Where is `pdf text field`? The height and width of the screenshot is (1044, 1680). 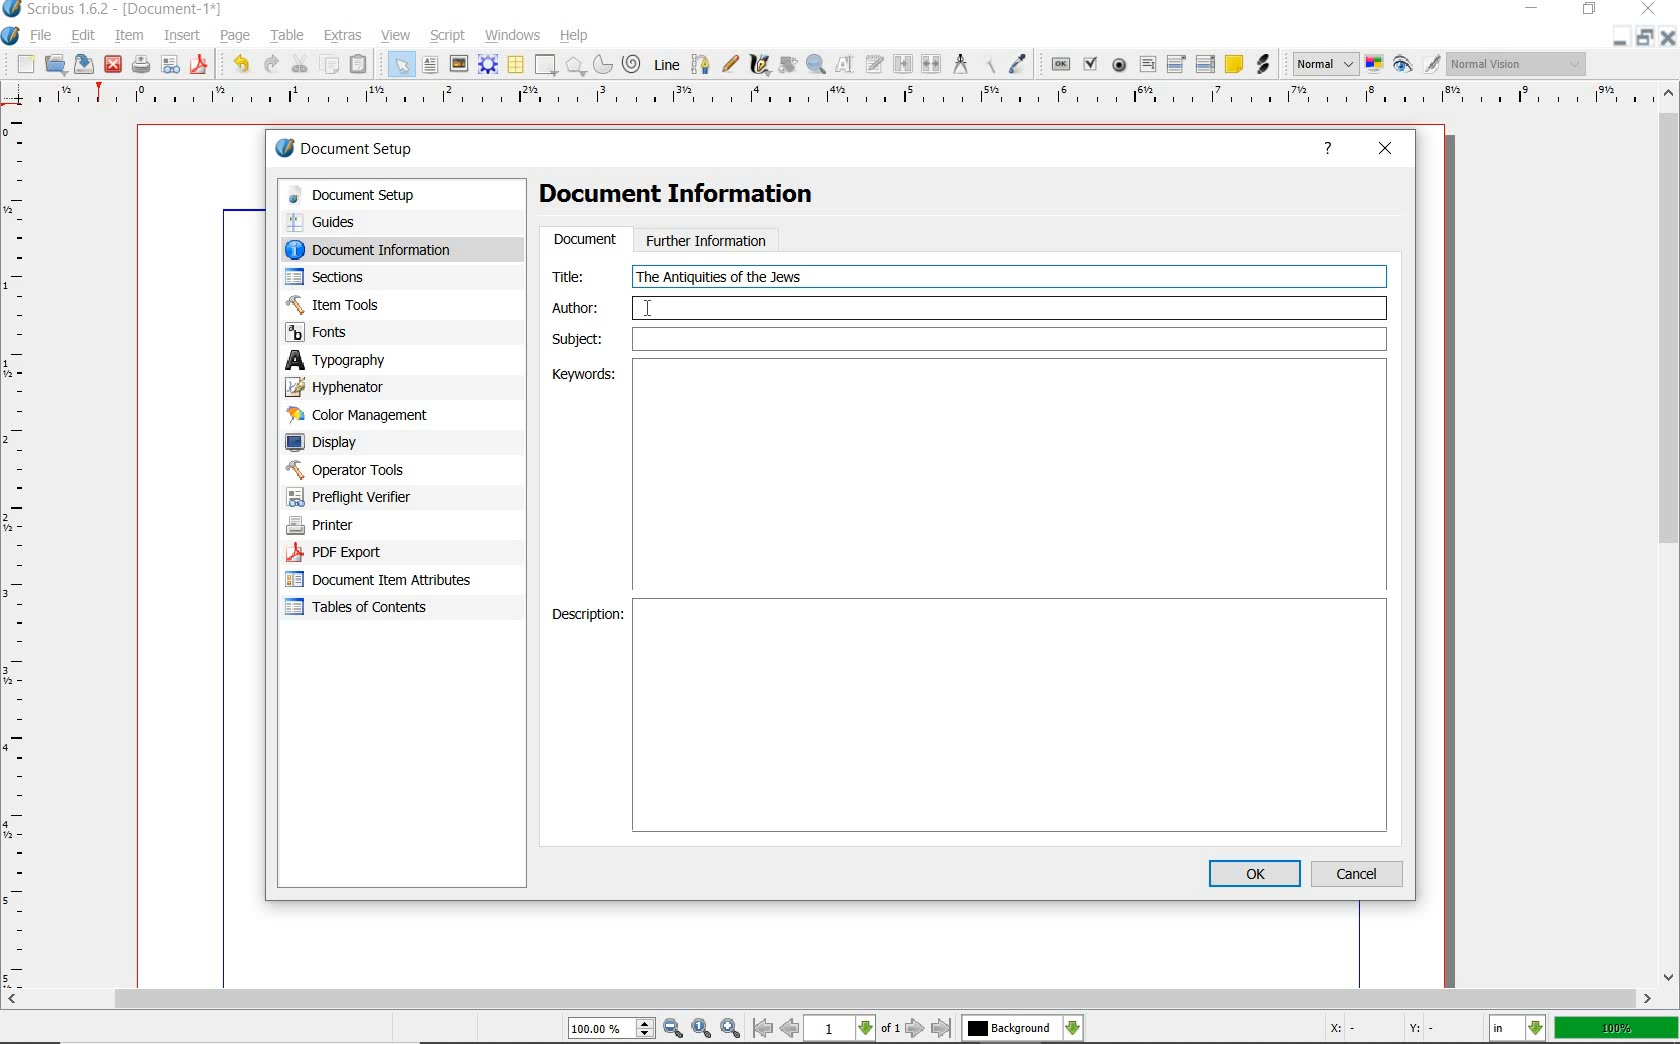 pdf text field is located at coordinates (1147, 65).